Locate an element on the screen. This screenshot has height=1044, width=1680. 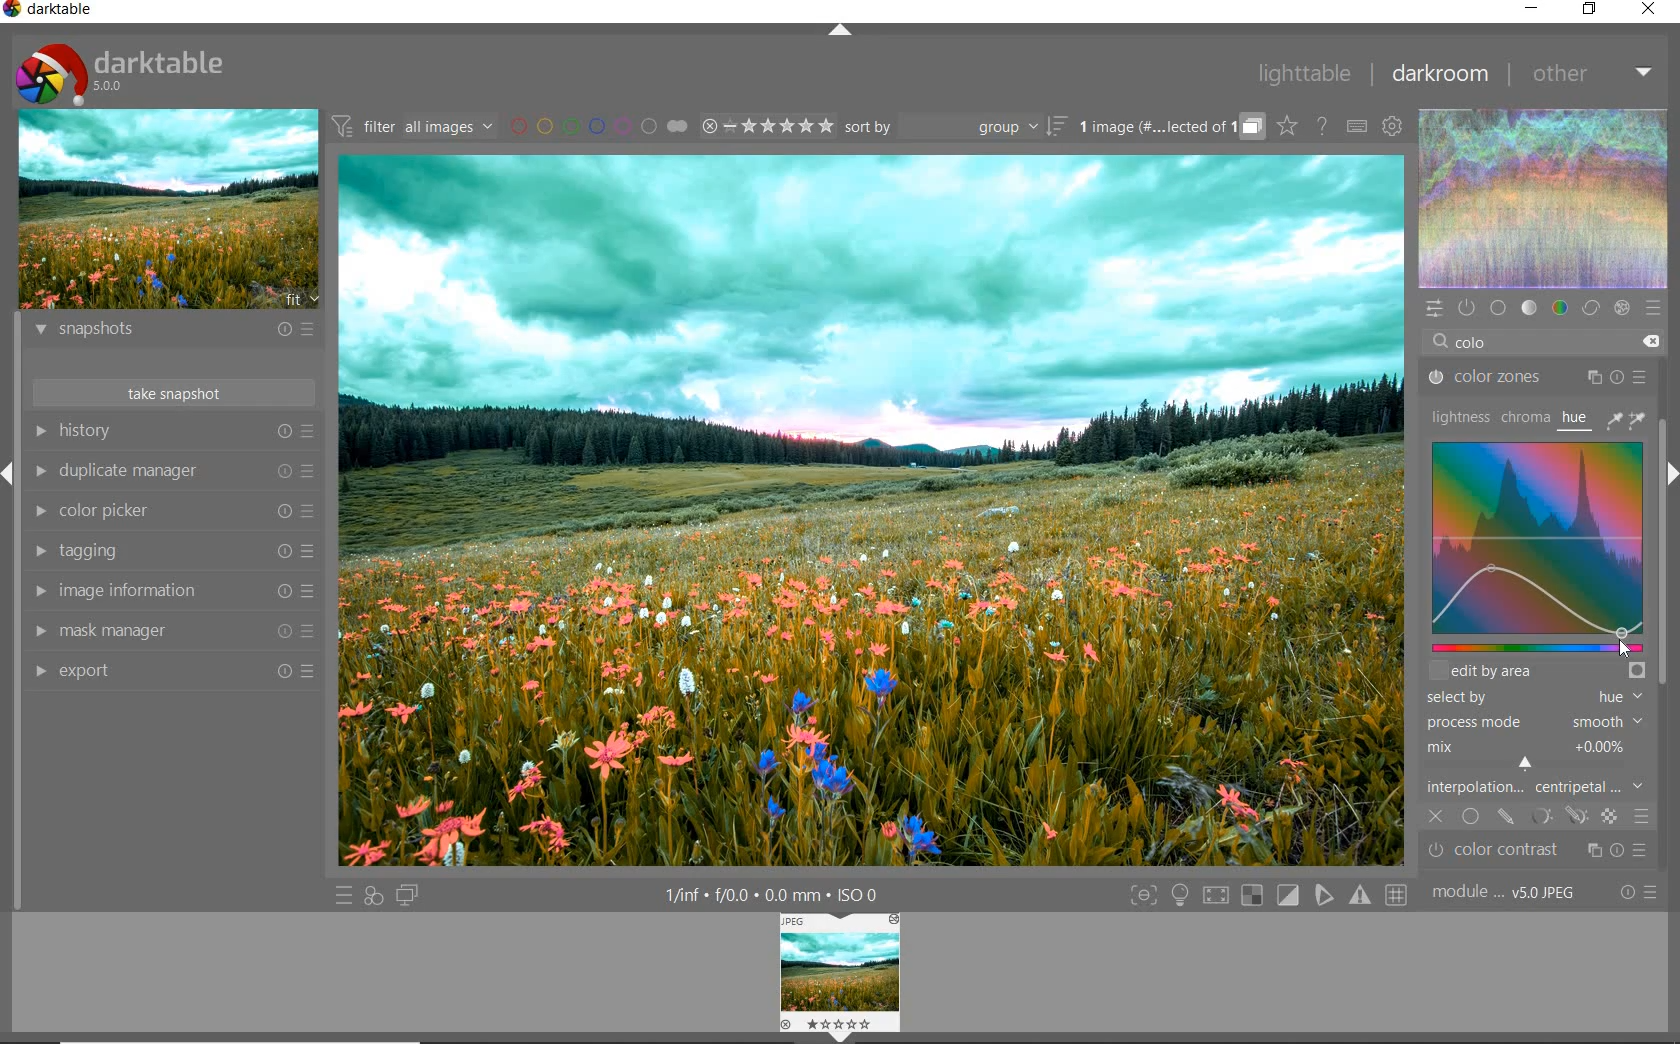
module..v50JPEG is located at coordinates (1509, 893).